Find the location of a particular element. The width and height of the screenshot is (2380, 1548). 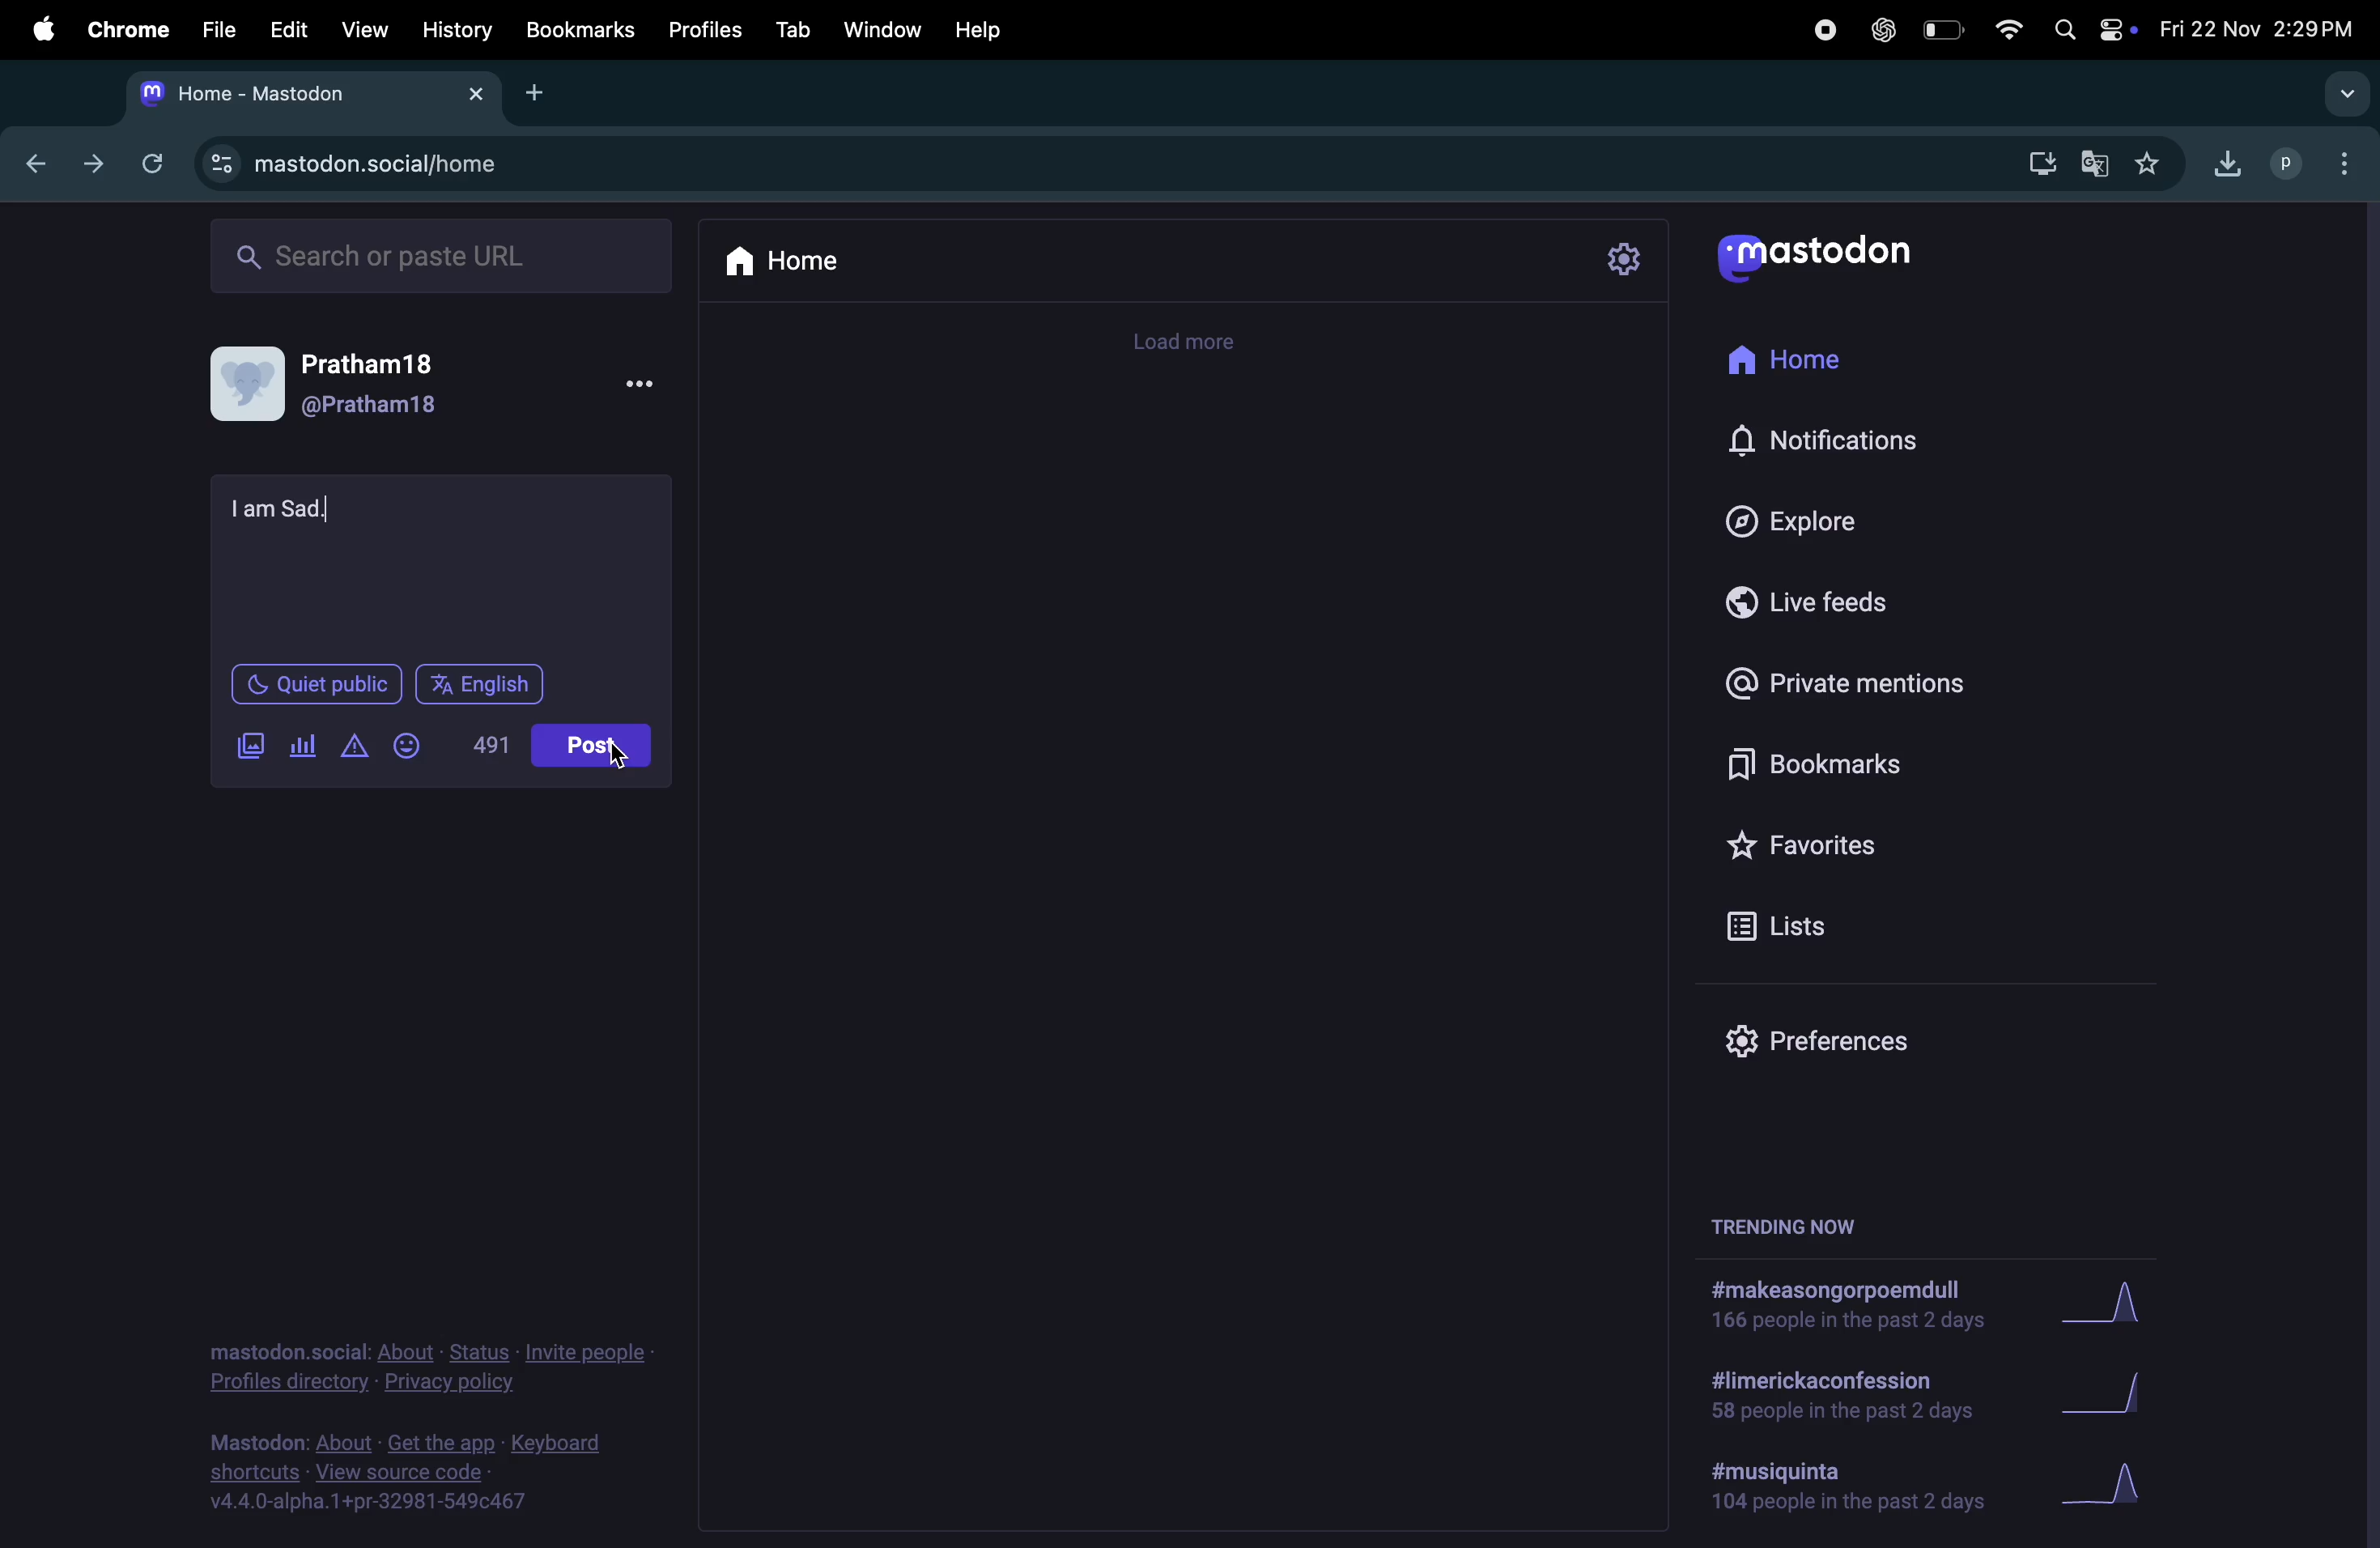

refresh is located at coordinates (152, 164).